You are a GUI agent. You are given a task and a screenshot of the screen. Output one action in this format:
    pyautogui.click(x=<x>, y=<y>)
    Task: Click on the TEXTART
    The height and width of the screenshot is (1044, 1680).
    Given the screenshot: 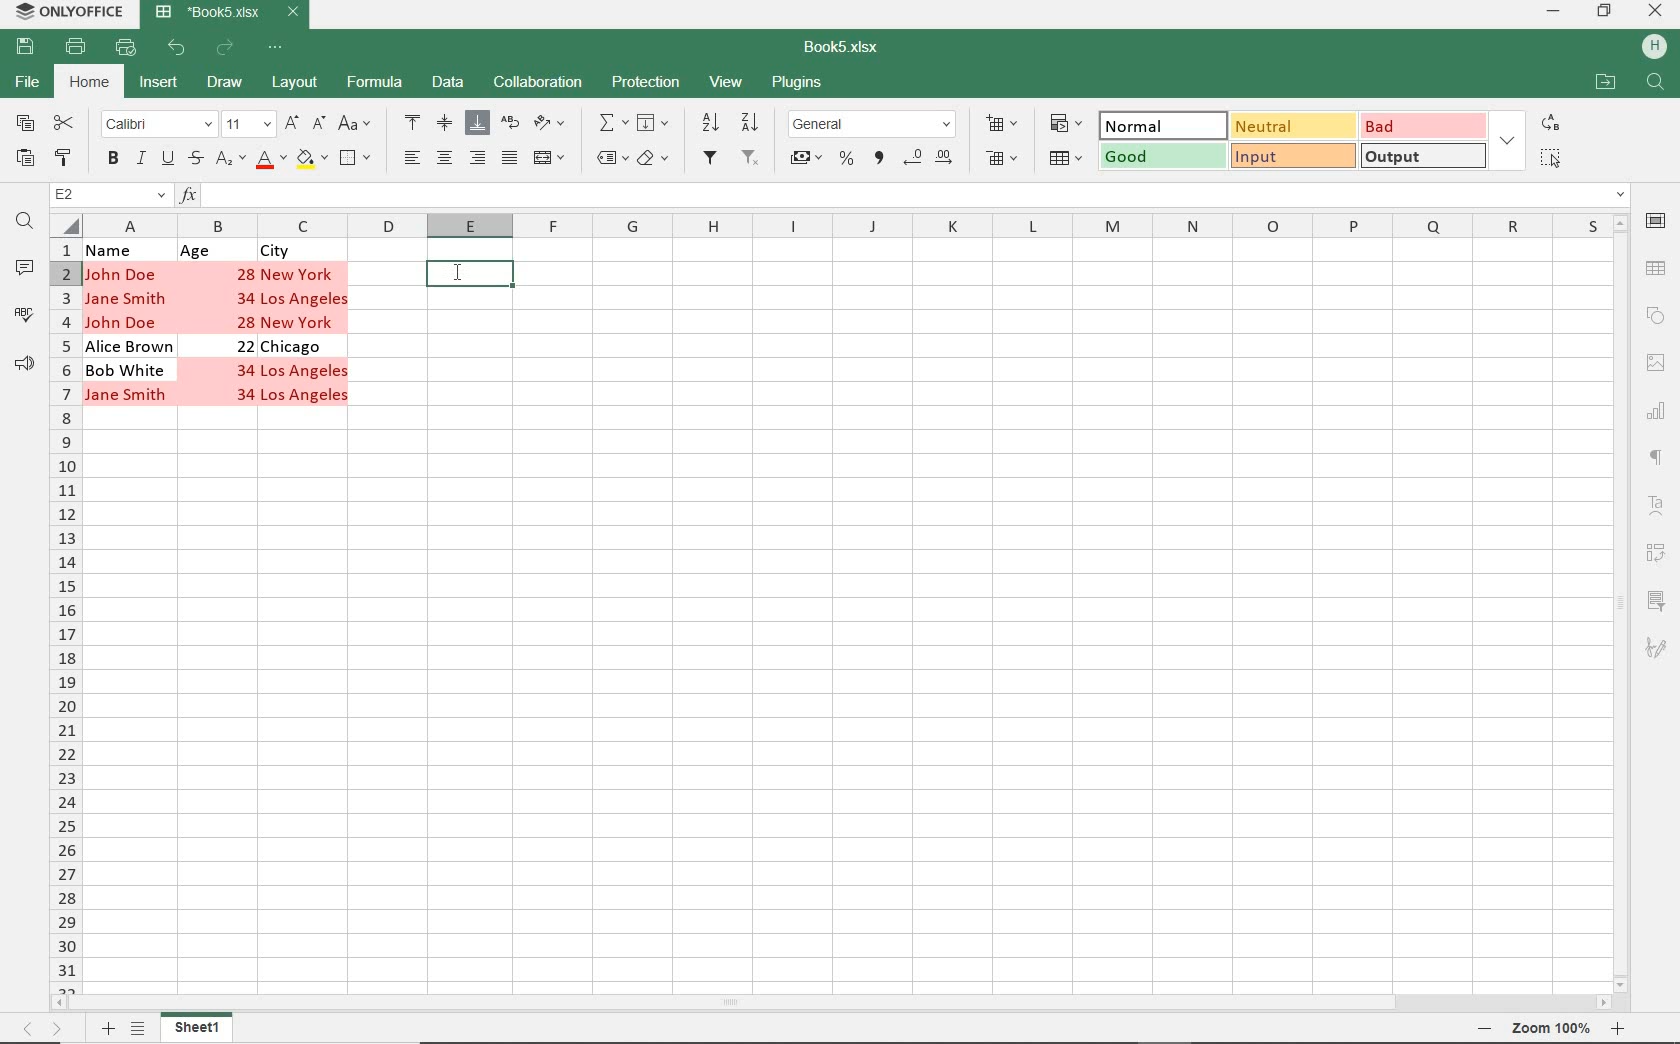 What is the action you would take?
    pyautogui.click(x=1654, y=506)
    